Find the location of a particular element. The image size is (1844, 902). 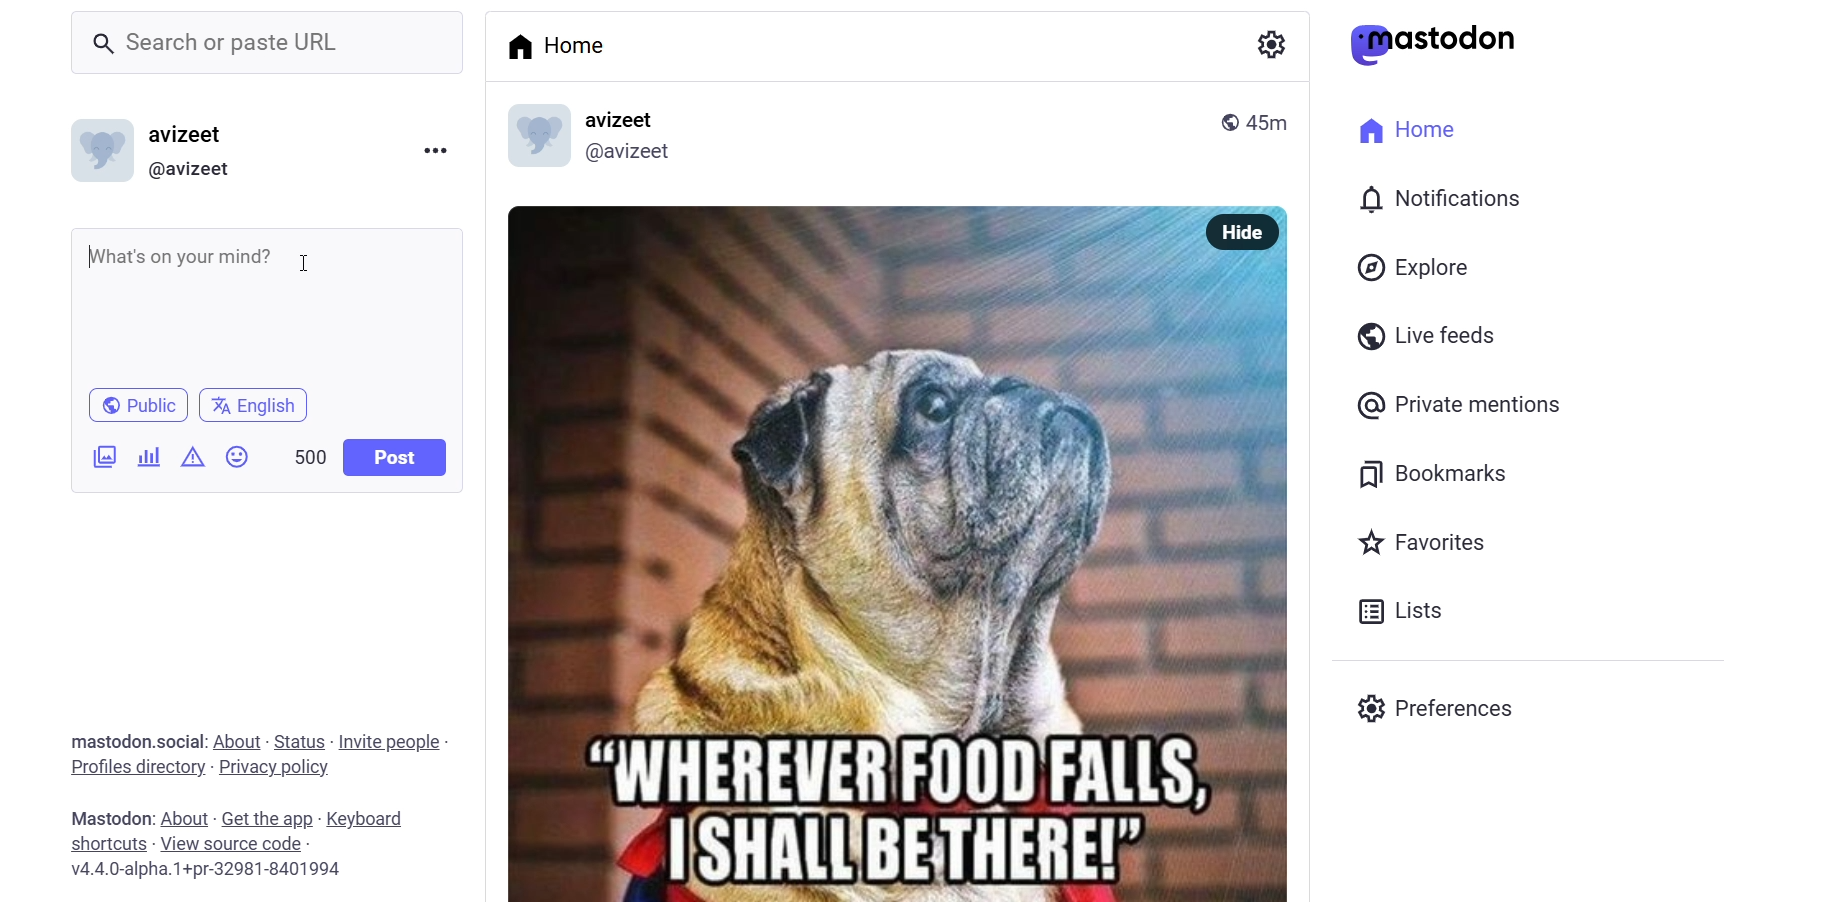

 Bookmarks is located at coordinates (1432, 481).